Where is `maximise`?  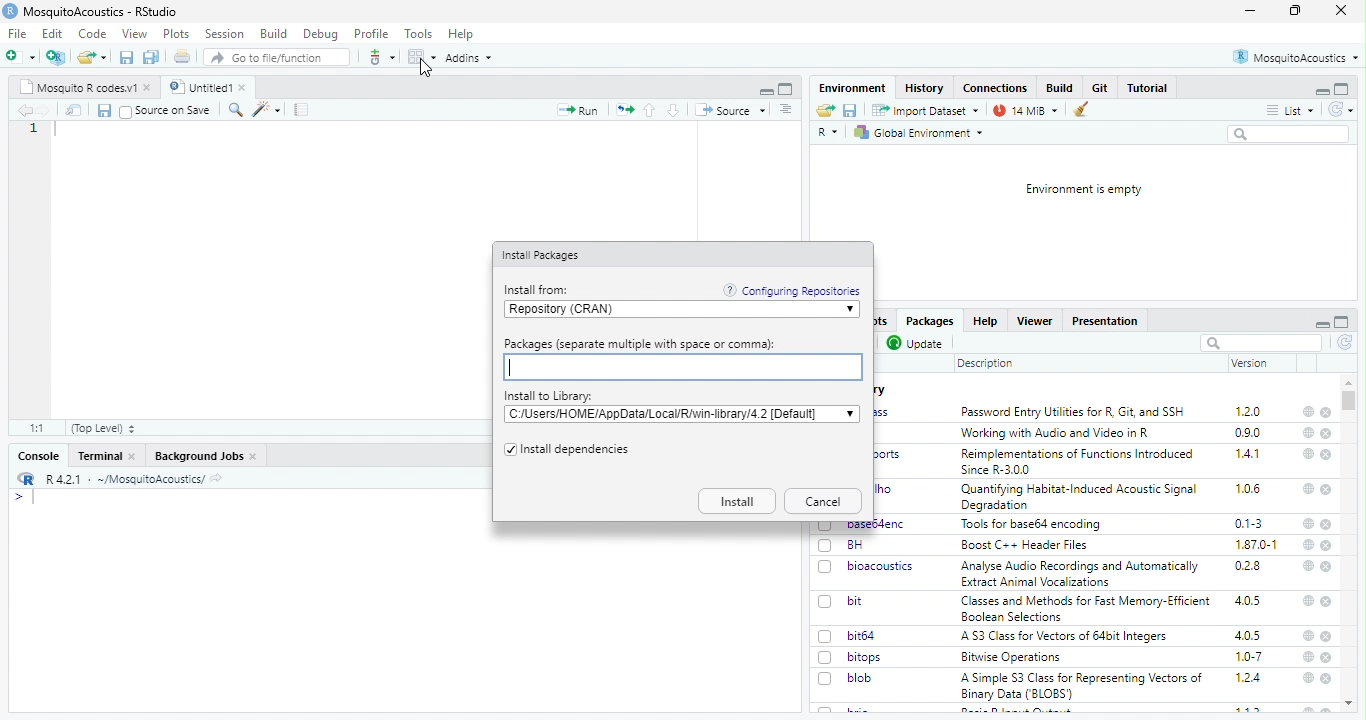
maximise is located at coordinates (1342, 89).